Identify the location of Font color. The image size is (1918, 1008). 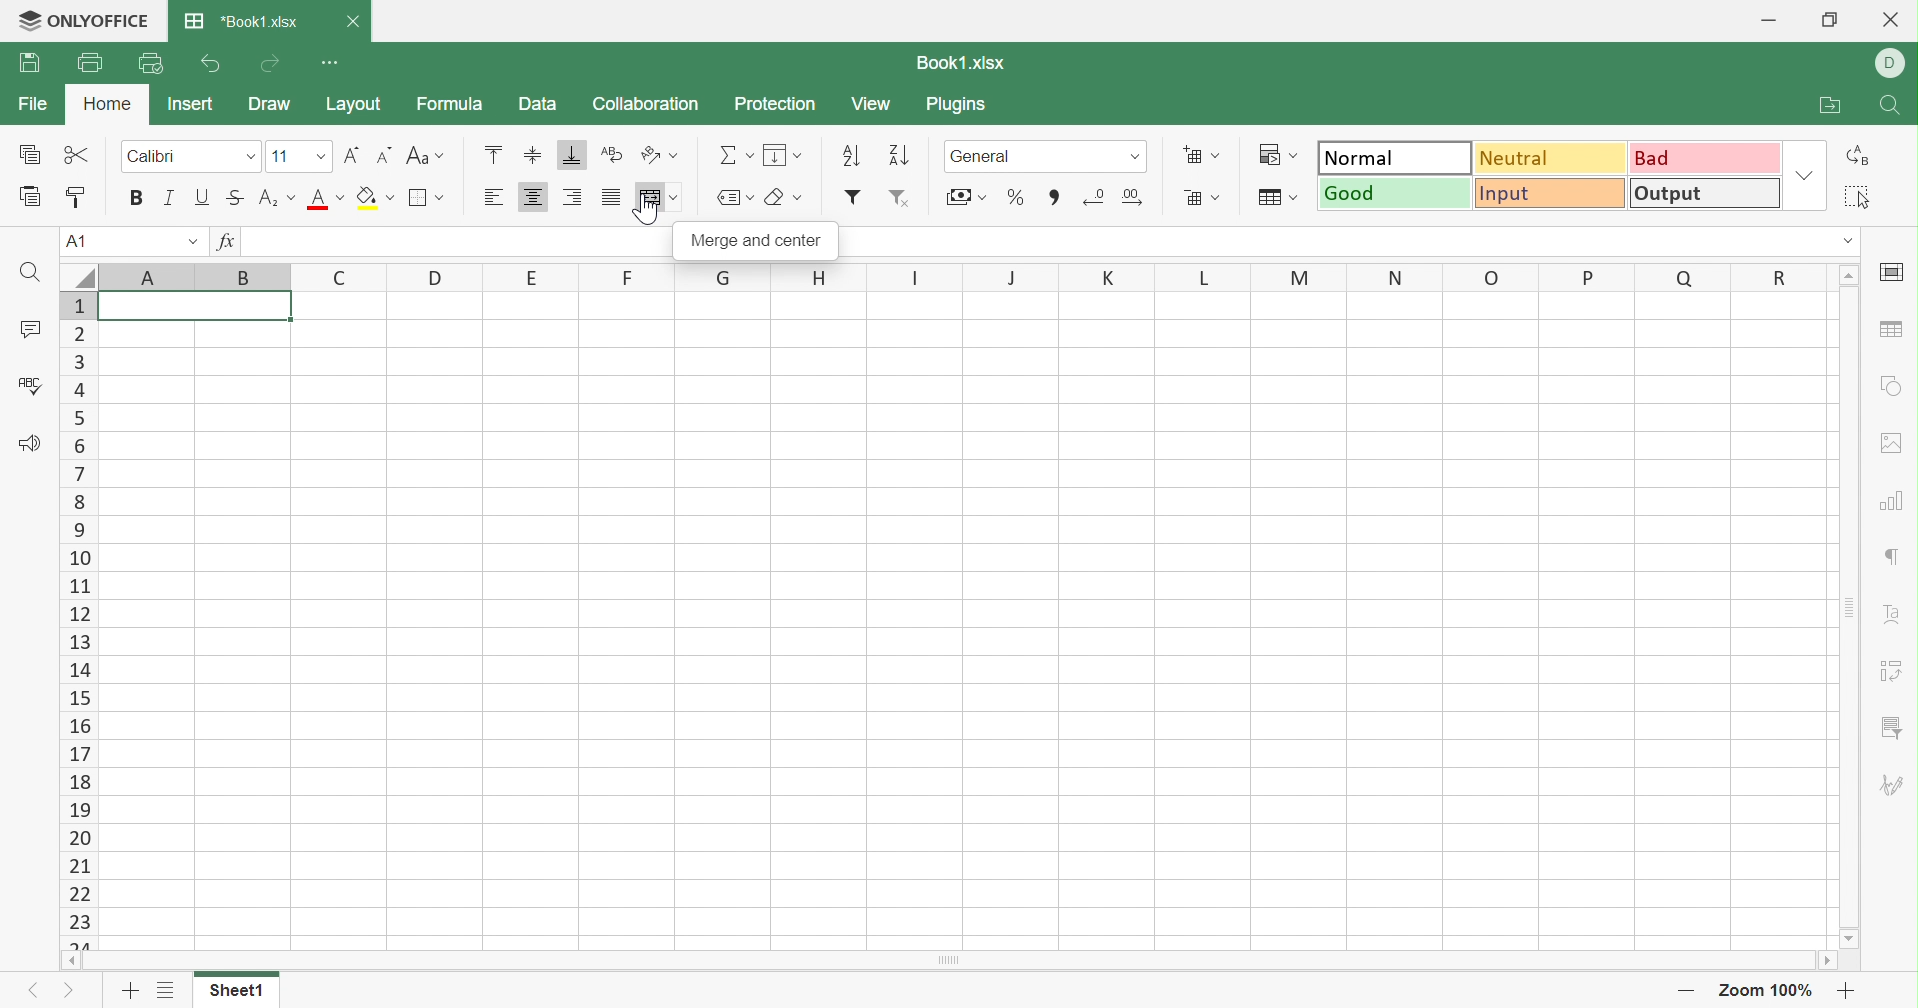
(323, 199).